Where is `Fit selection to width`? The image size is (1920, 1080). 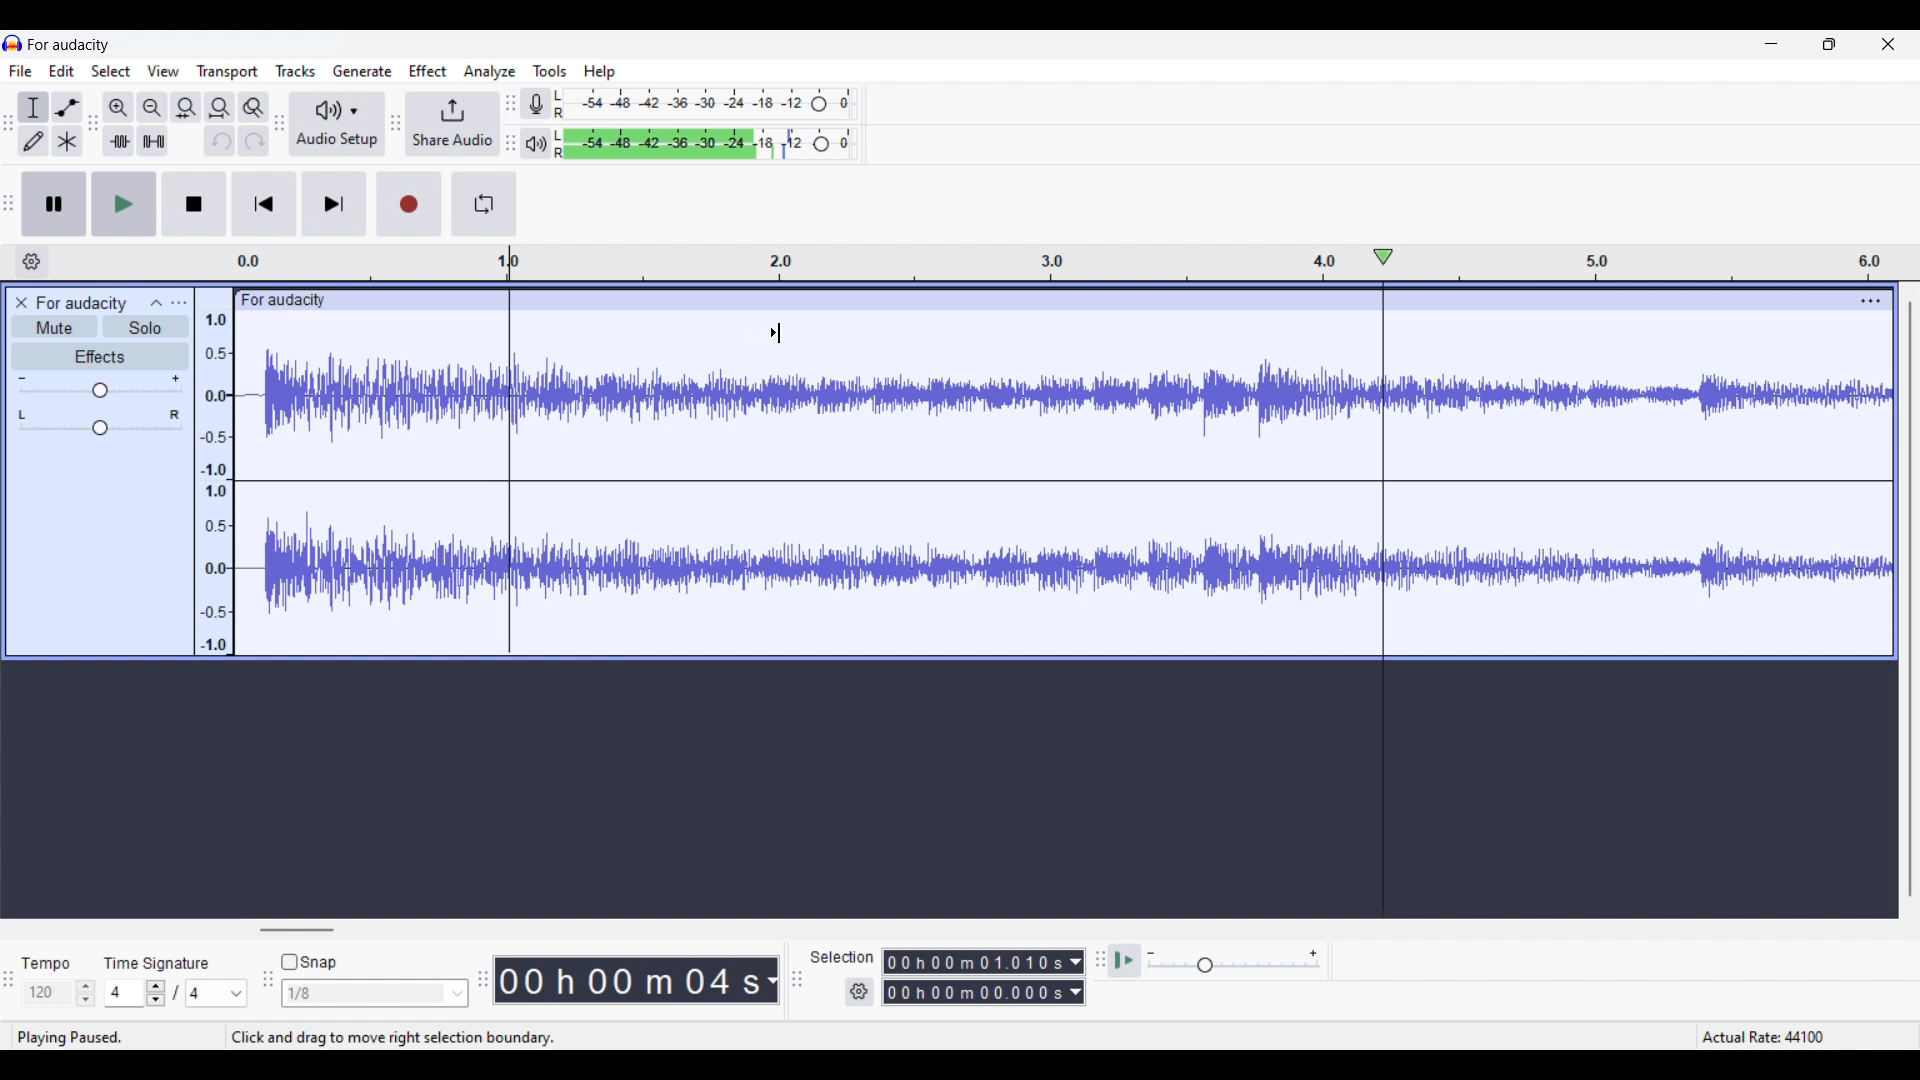
Fit selection to width is located at coordinates (187, 108).